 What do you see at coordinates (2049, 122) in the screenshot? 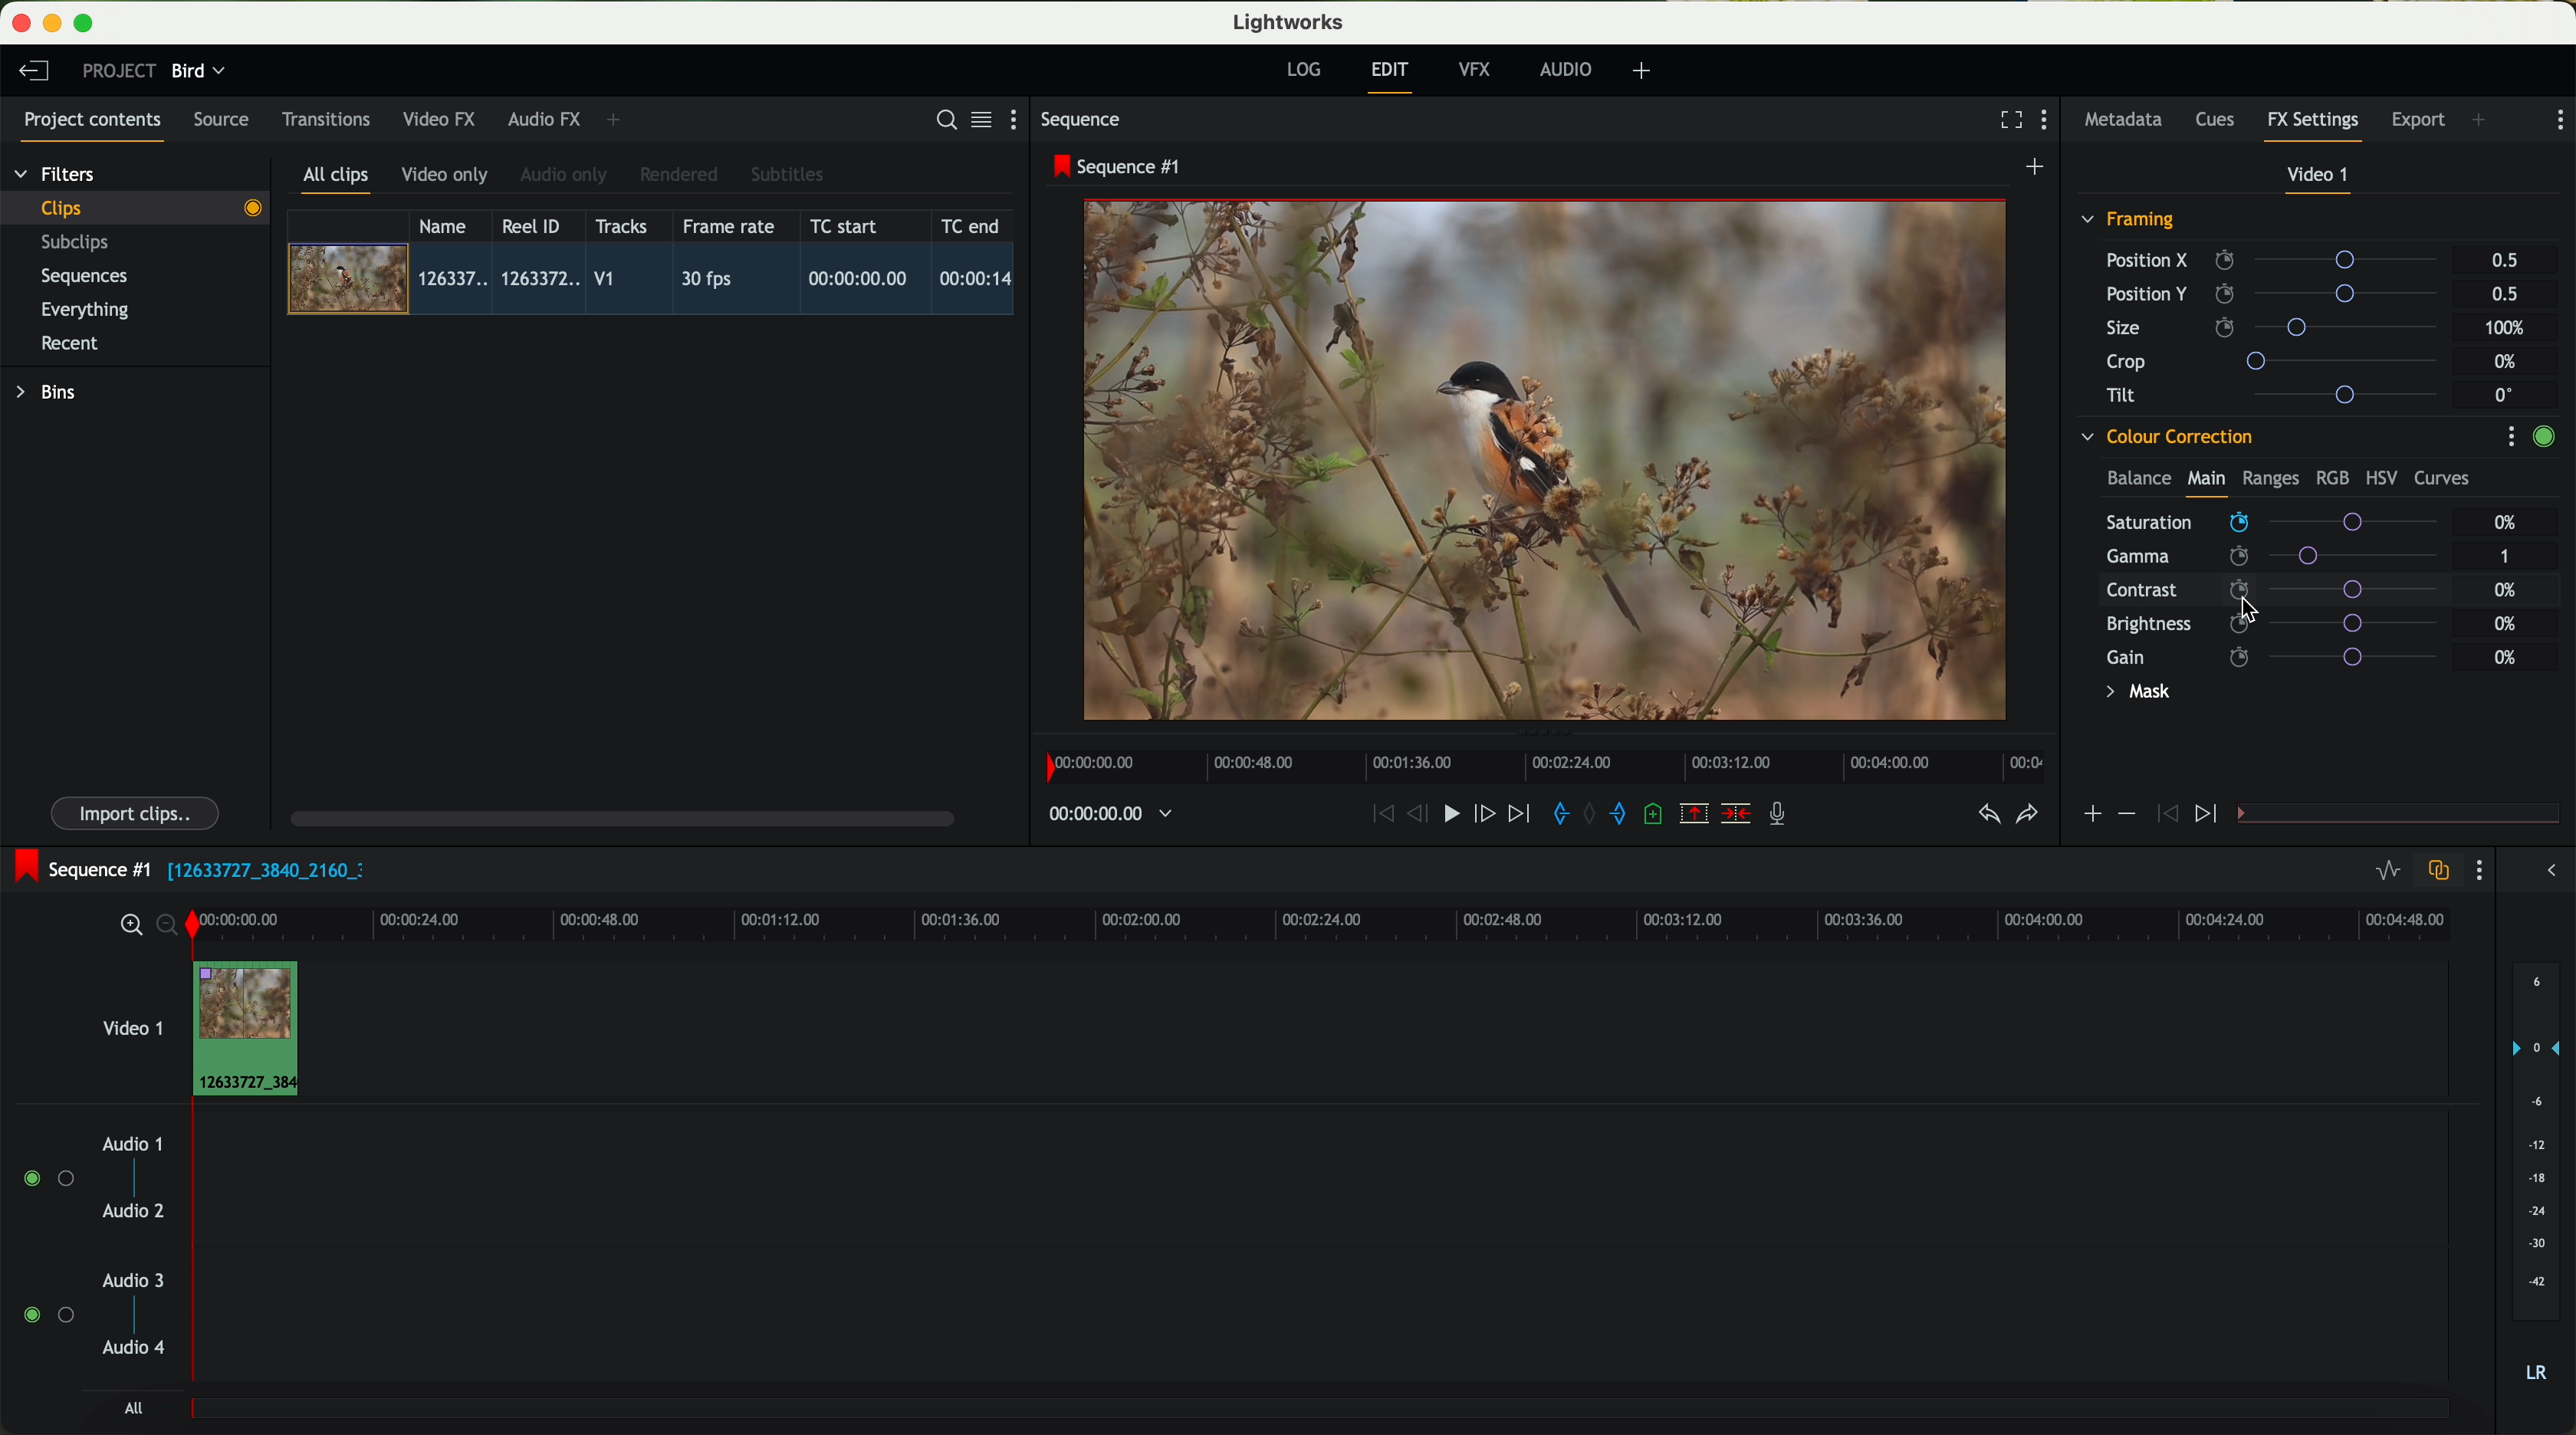
I see `show settings menu` at bounding box center [2049, 122].